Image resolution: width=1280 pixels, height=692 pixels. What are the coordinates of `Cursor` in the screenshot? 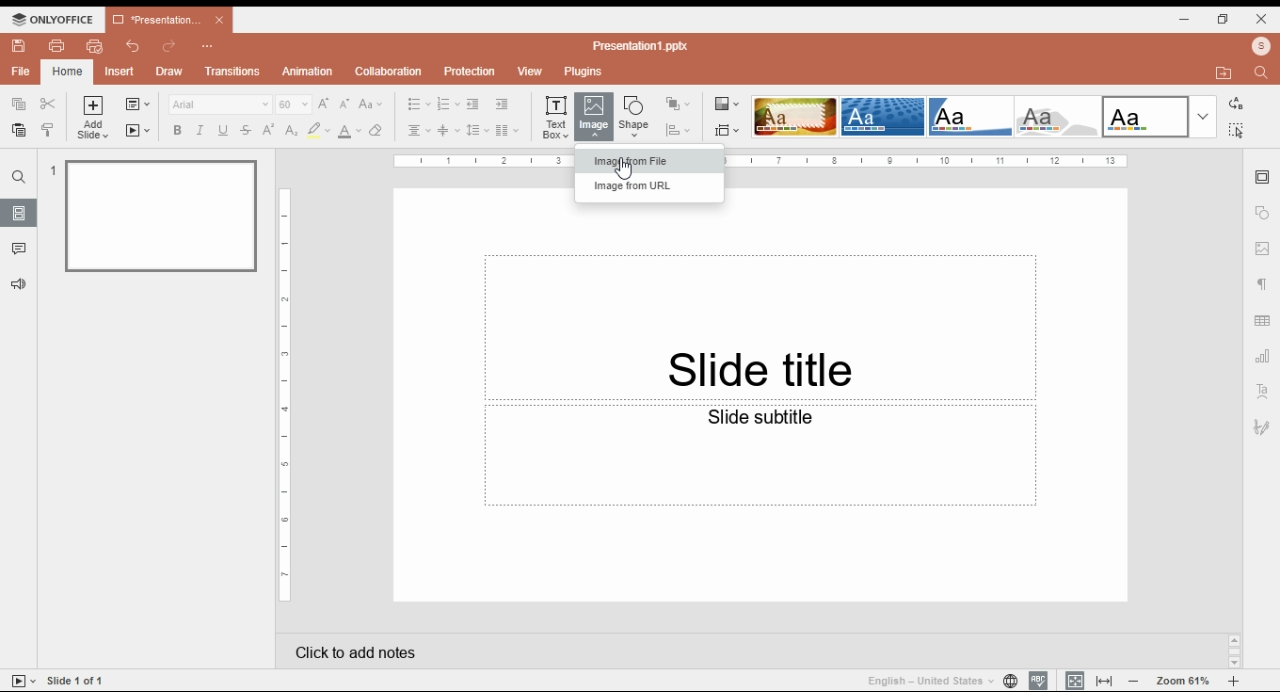 It's located at (625, 173).